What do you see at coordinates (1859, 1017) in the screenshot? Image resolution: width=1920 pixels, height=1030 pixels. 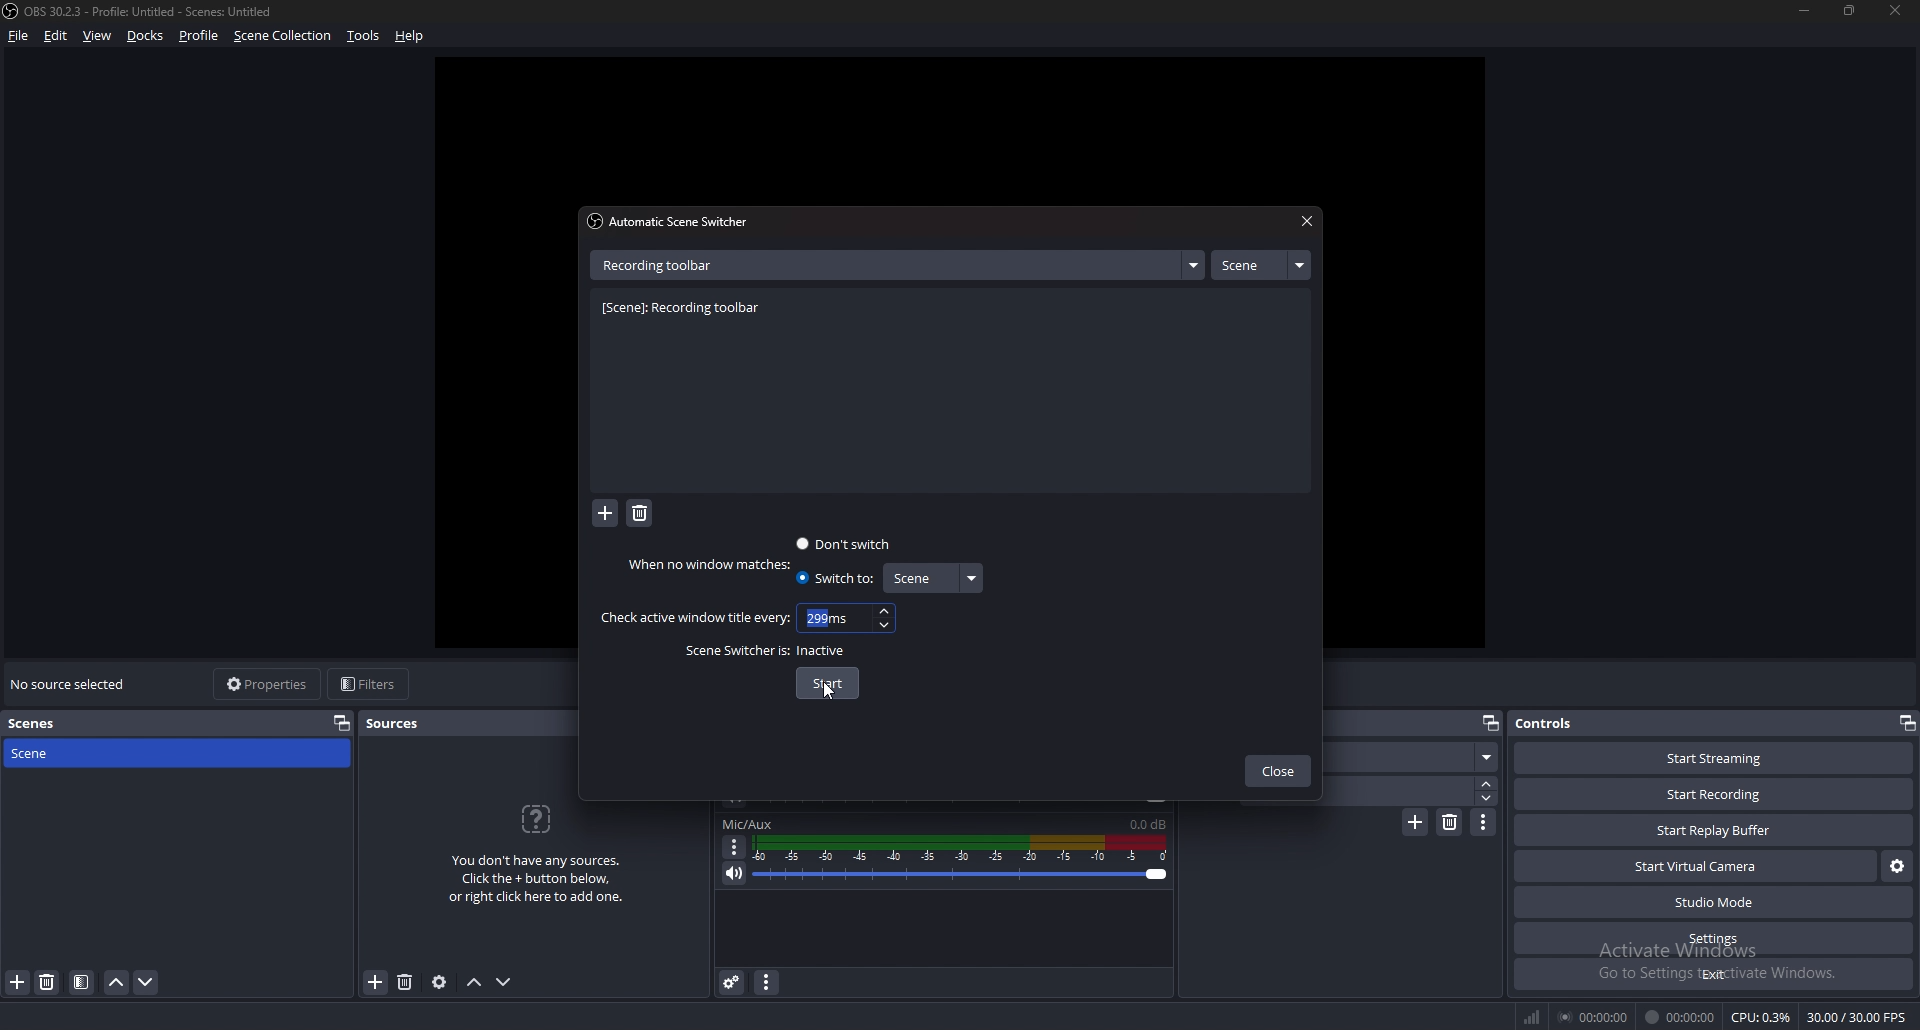 I see `fps` at bounding box center [1859, 1017].